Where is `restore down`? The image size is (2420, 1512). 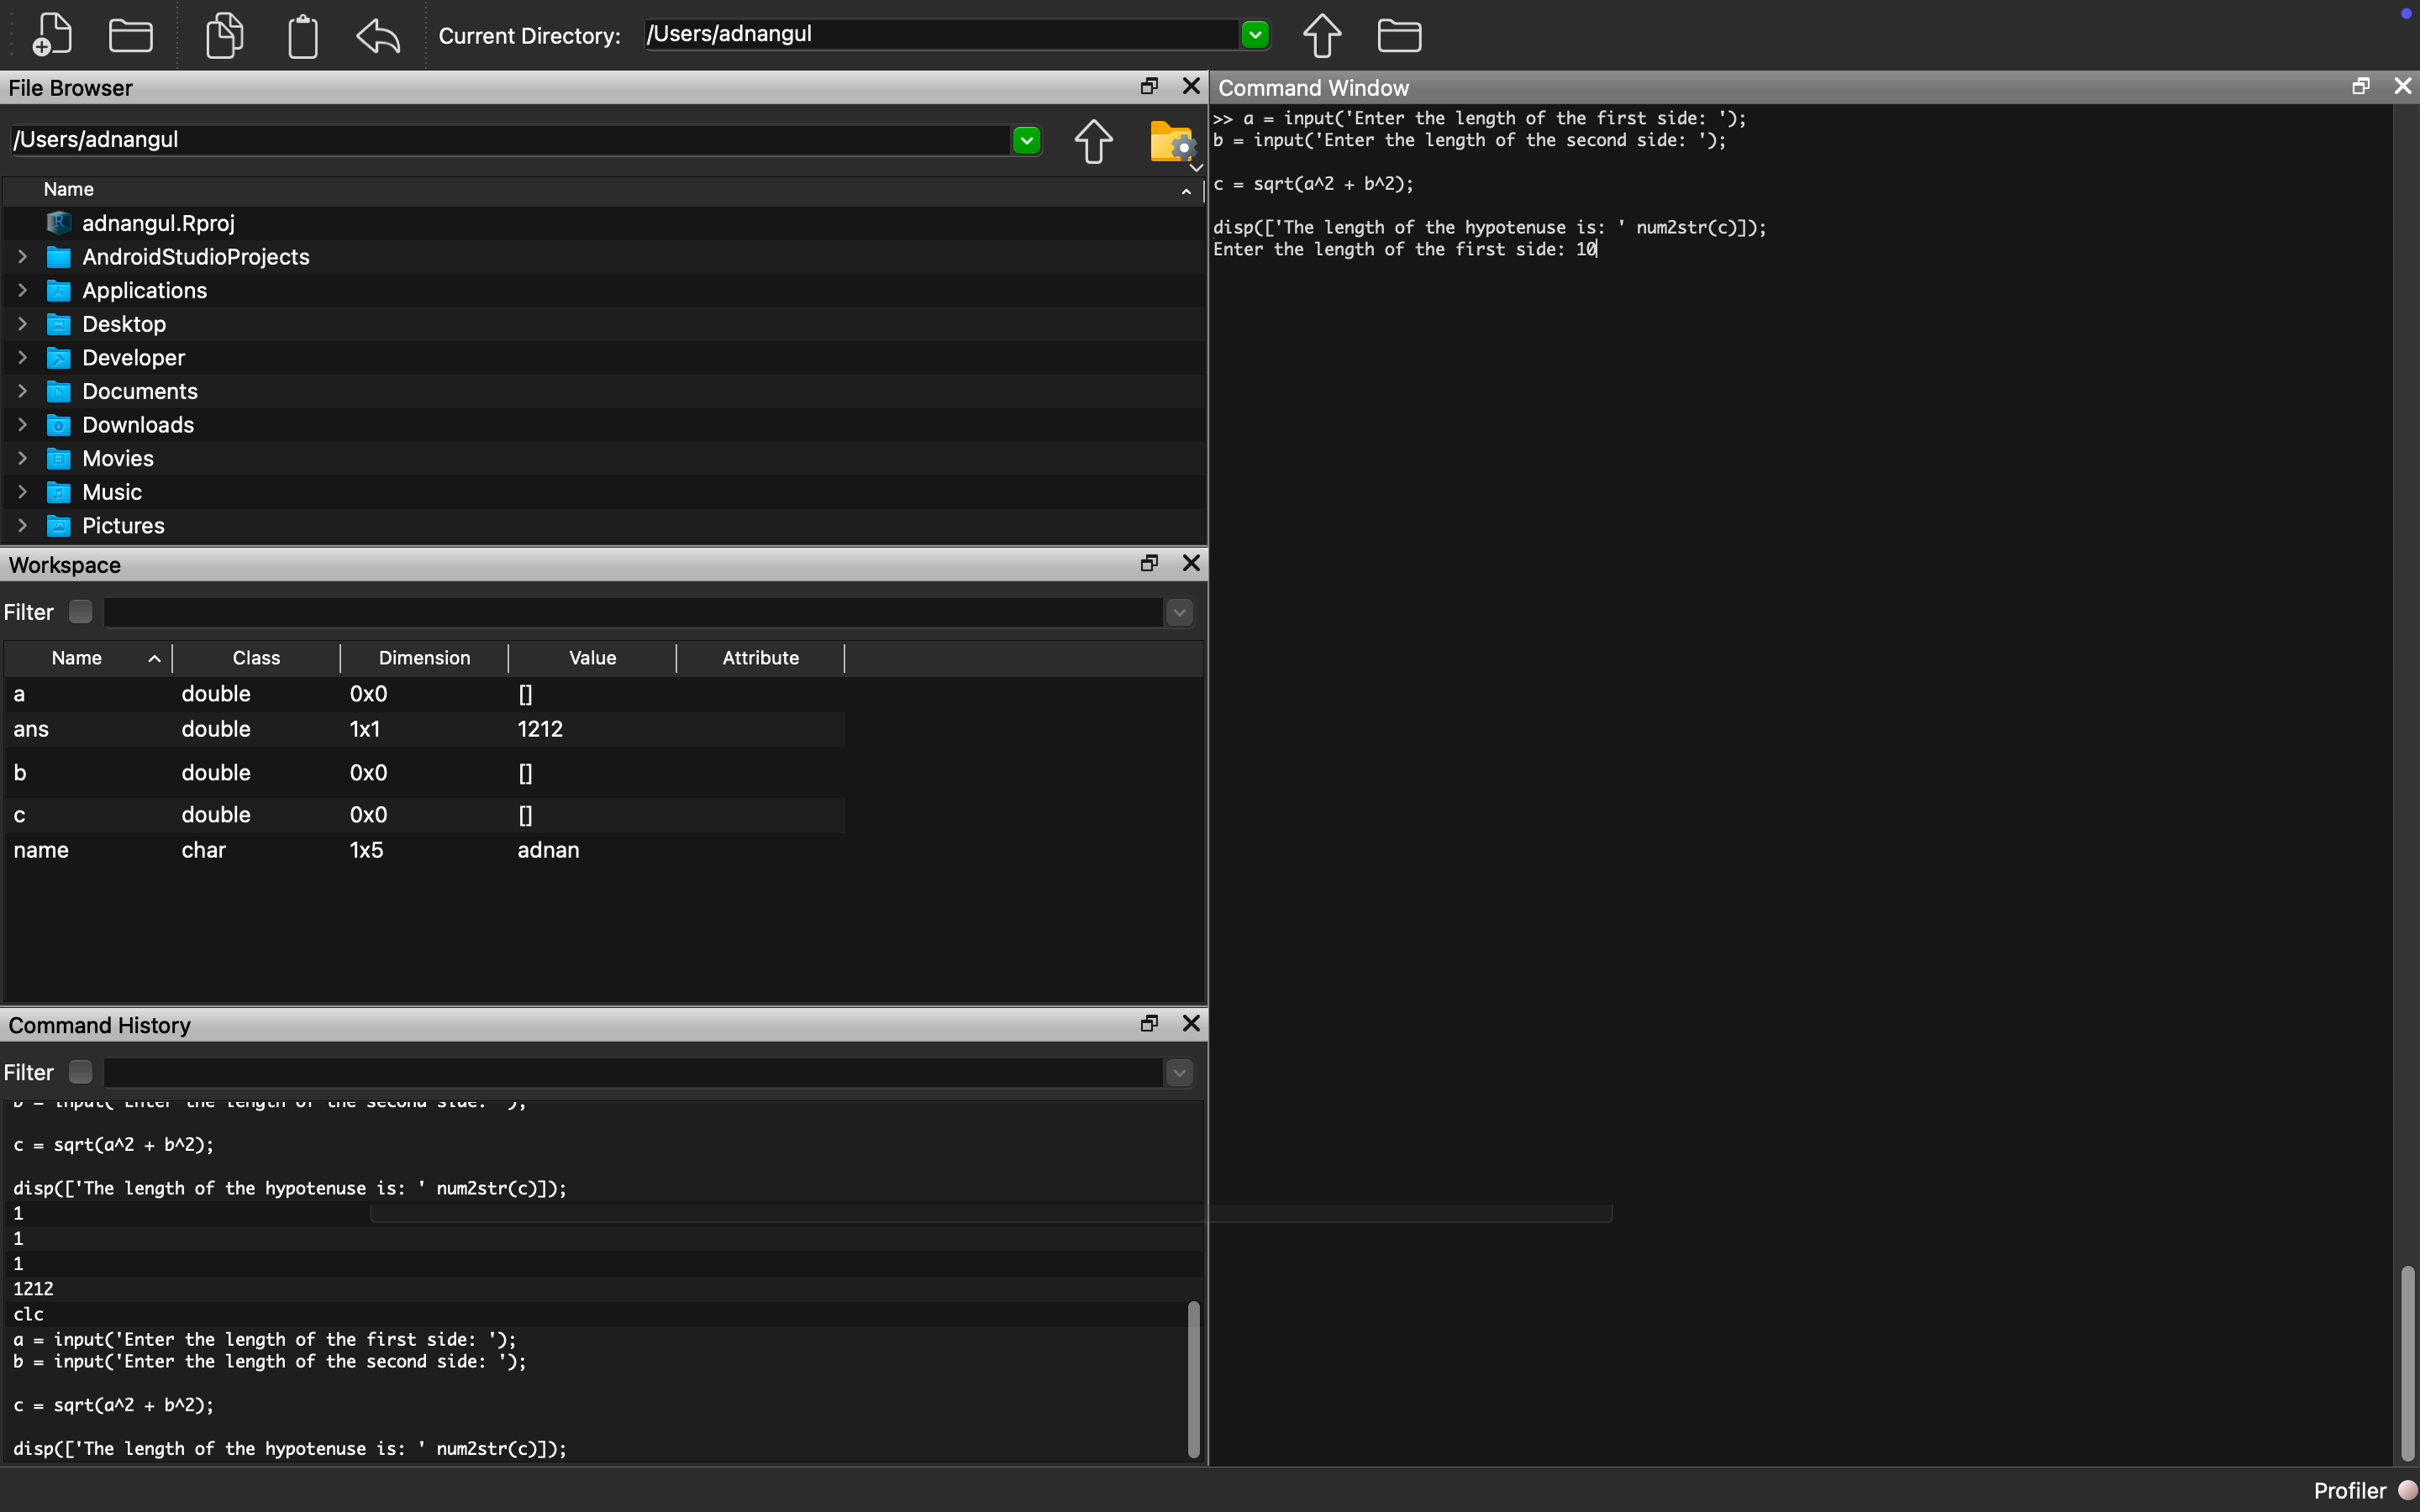 restore down is located at coordinates (1152, 564).